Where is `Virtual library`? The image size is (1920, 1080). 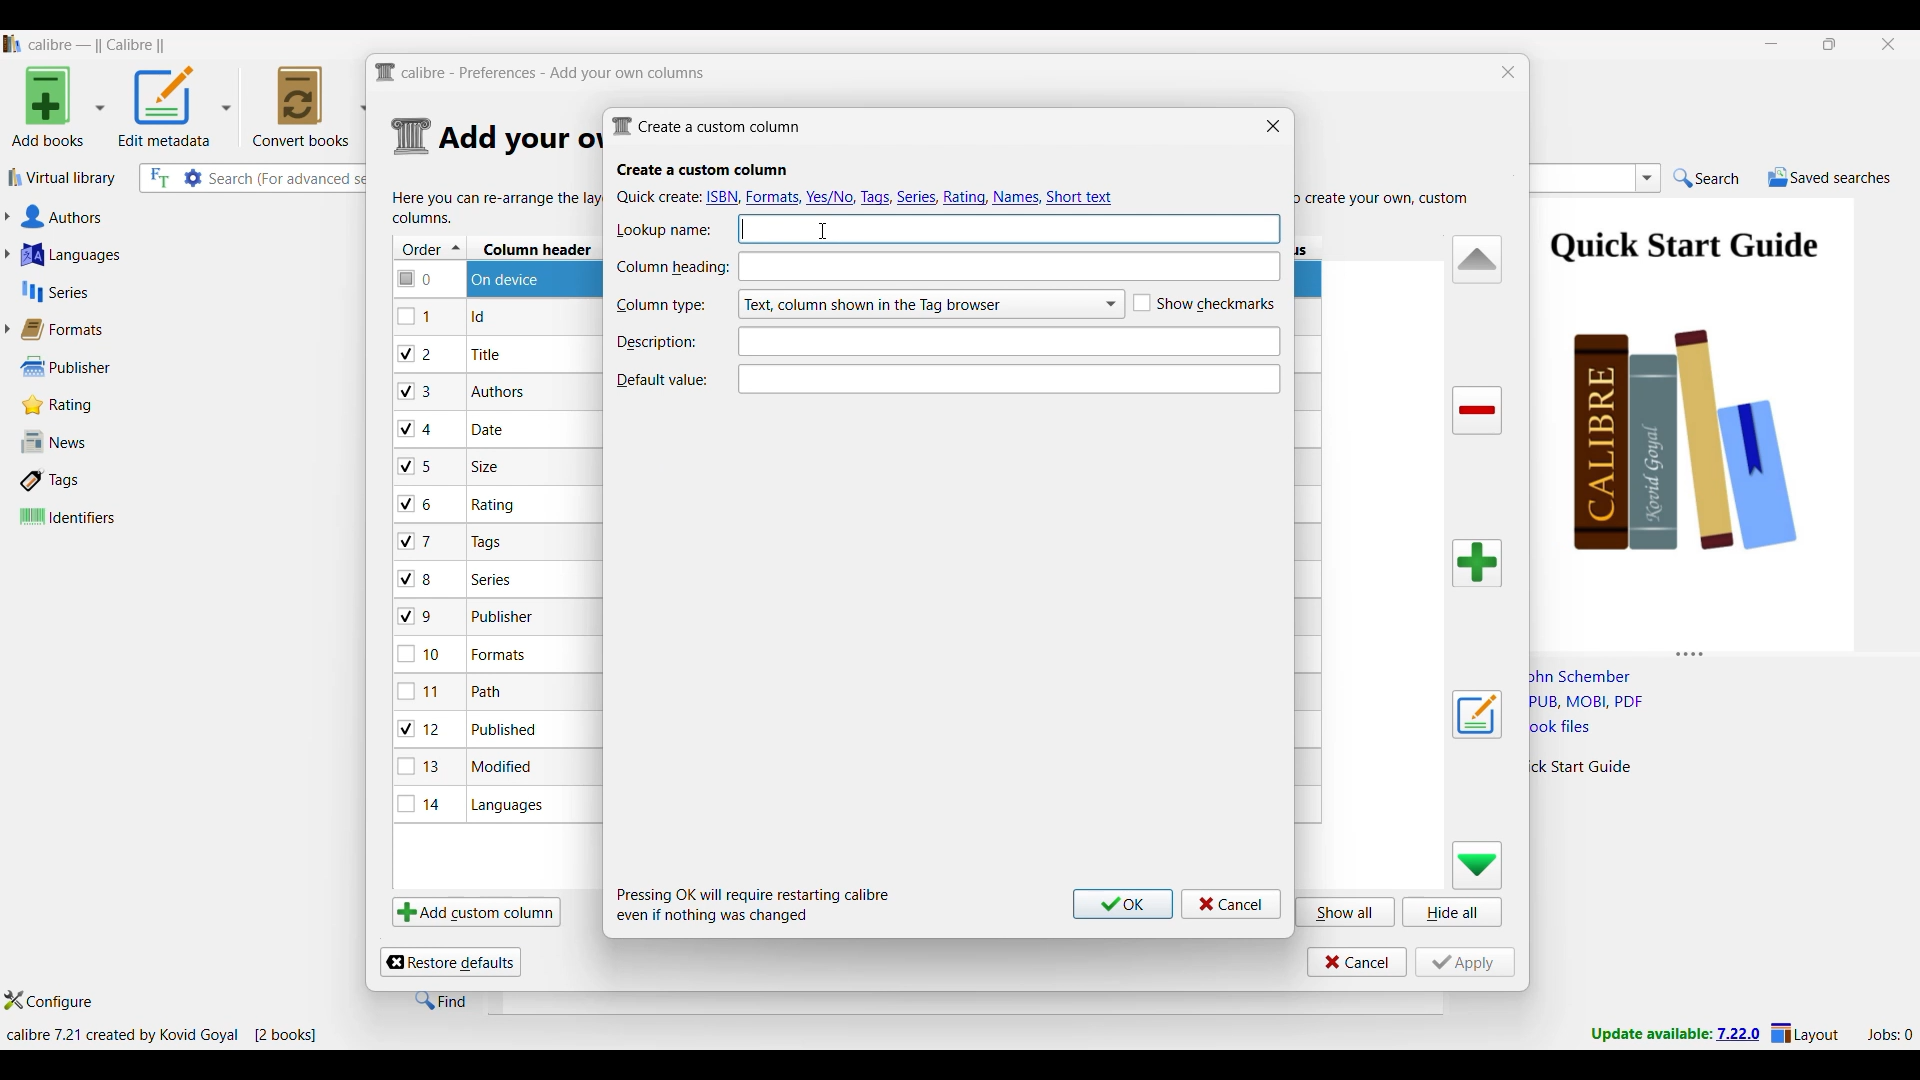 Virtual library is located at coordinates (63, 177).